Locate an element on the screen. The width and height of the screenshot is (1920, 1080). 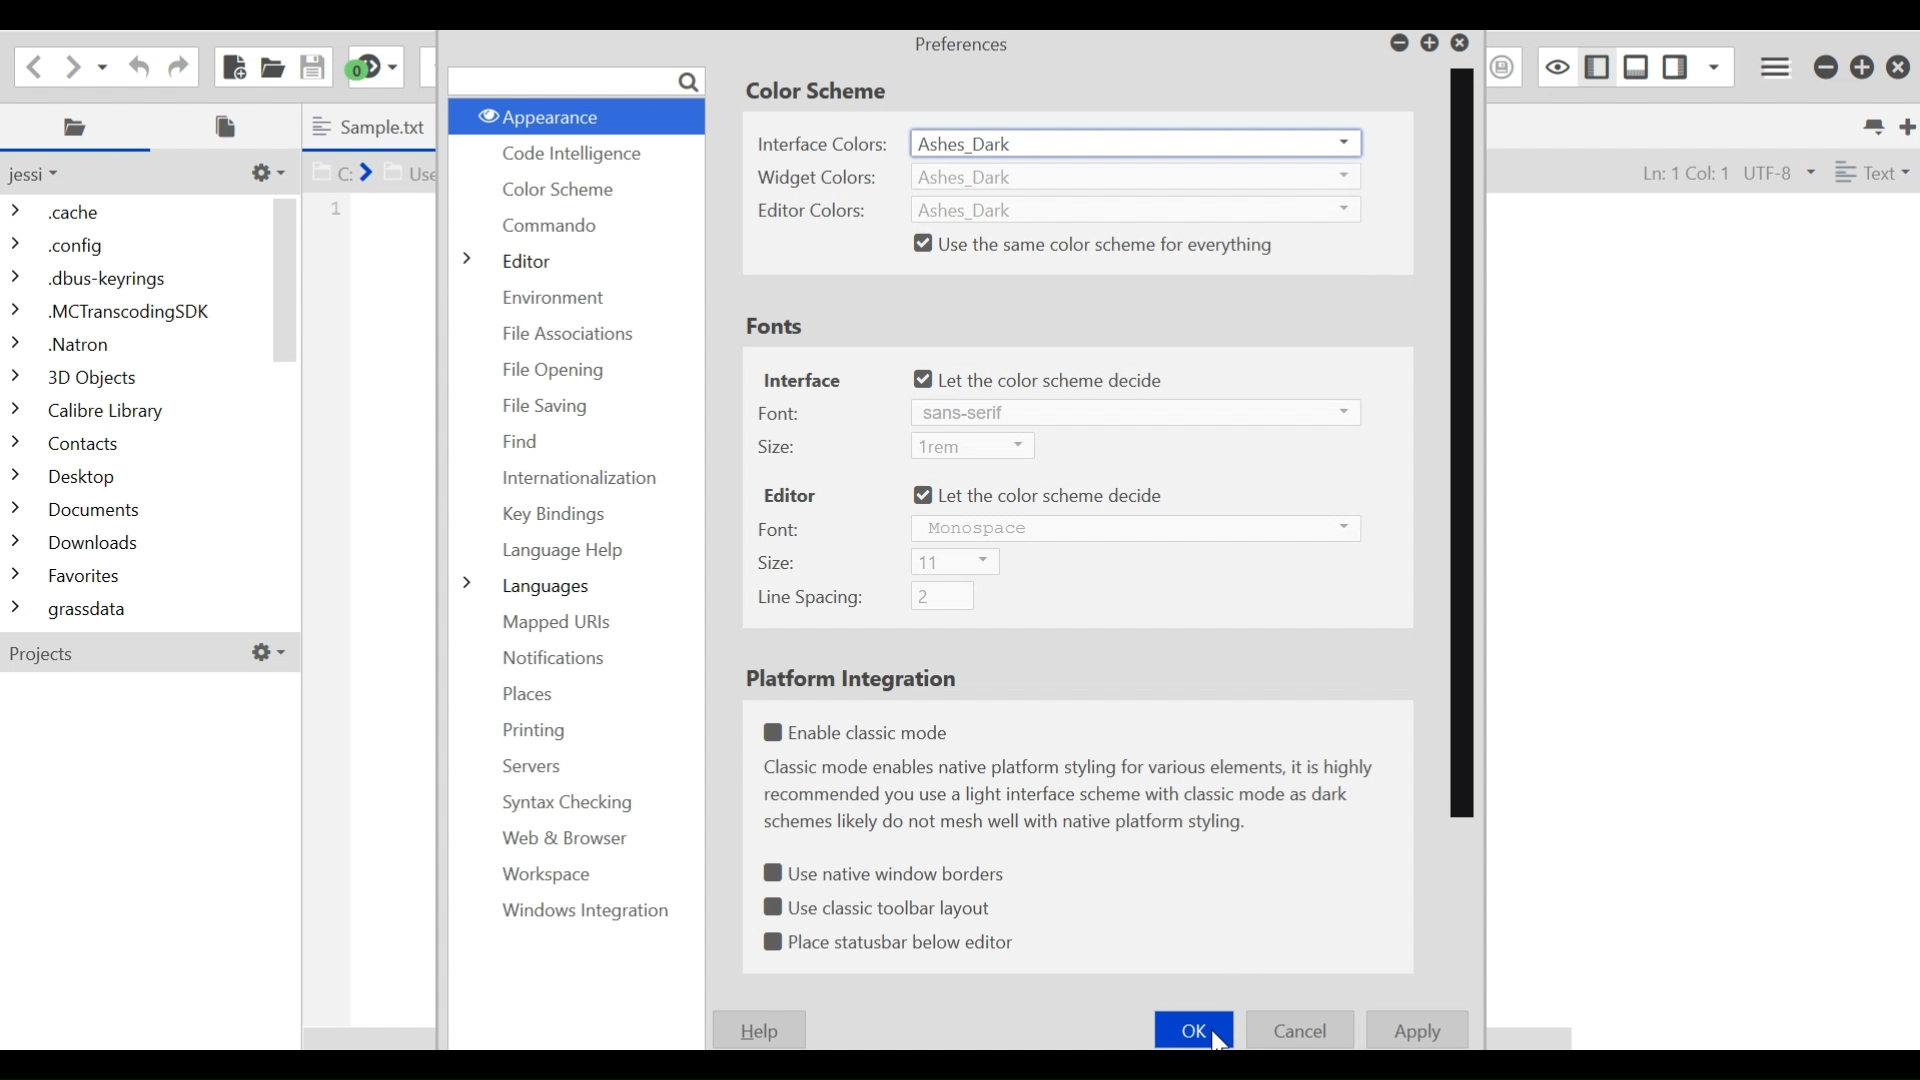
redmond is located at coordinates (1130, 565).